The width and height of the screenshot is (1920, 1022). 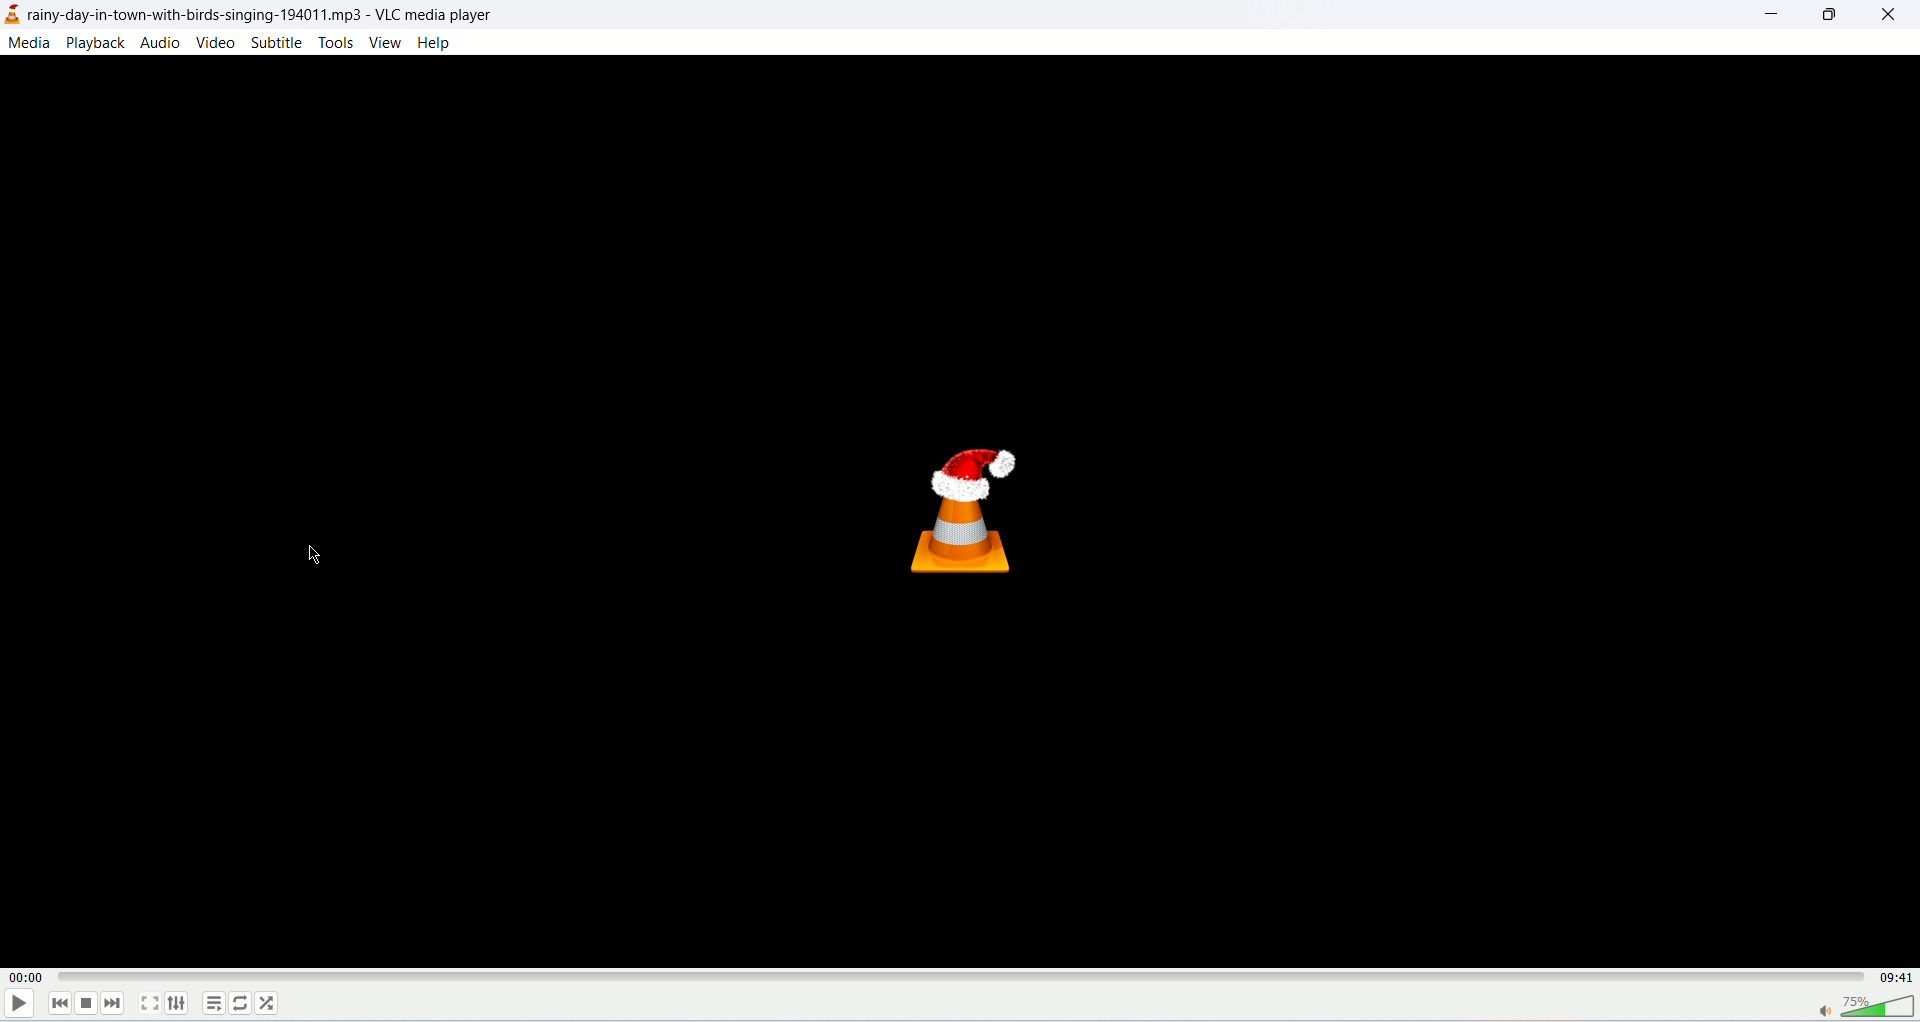 What do you see at coordinates (151, 1002) in the screenshot?
I see `fullscreen` at bounding box center [151, 1002].